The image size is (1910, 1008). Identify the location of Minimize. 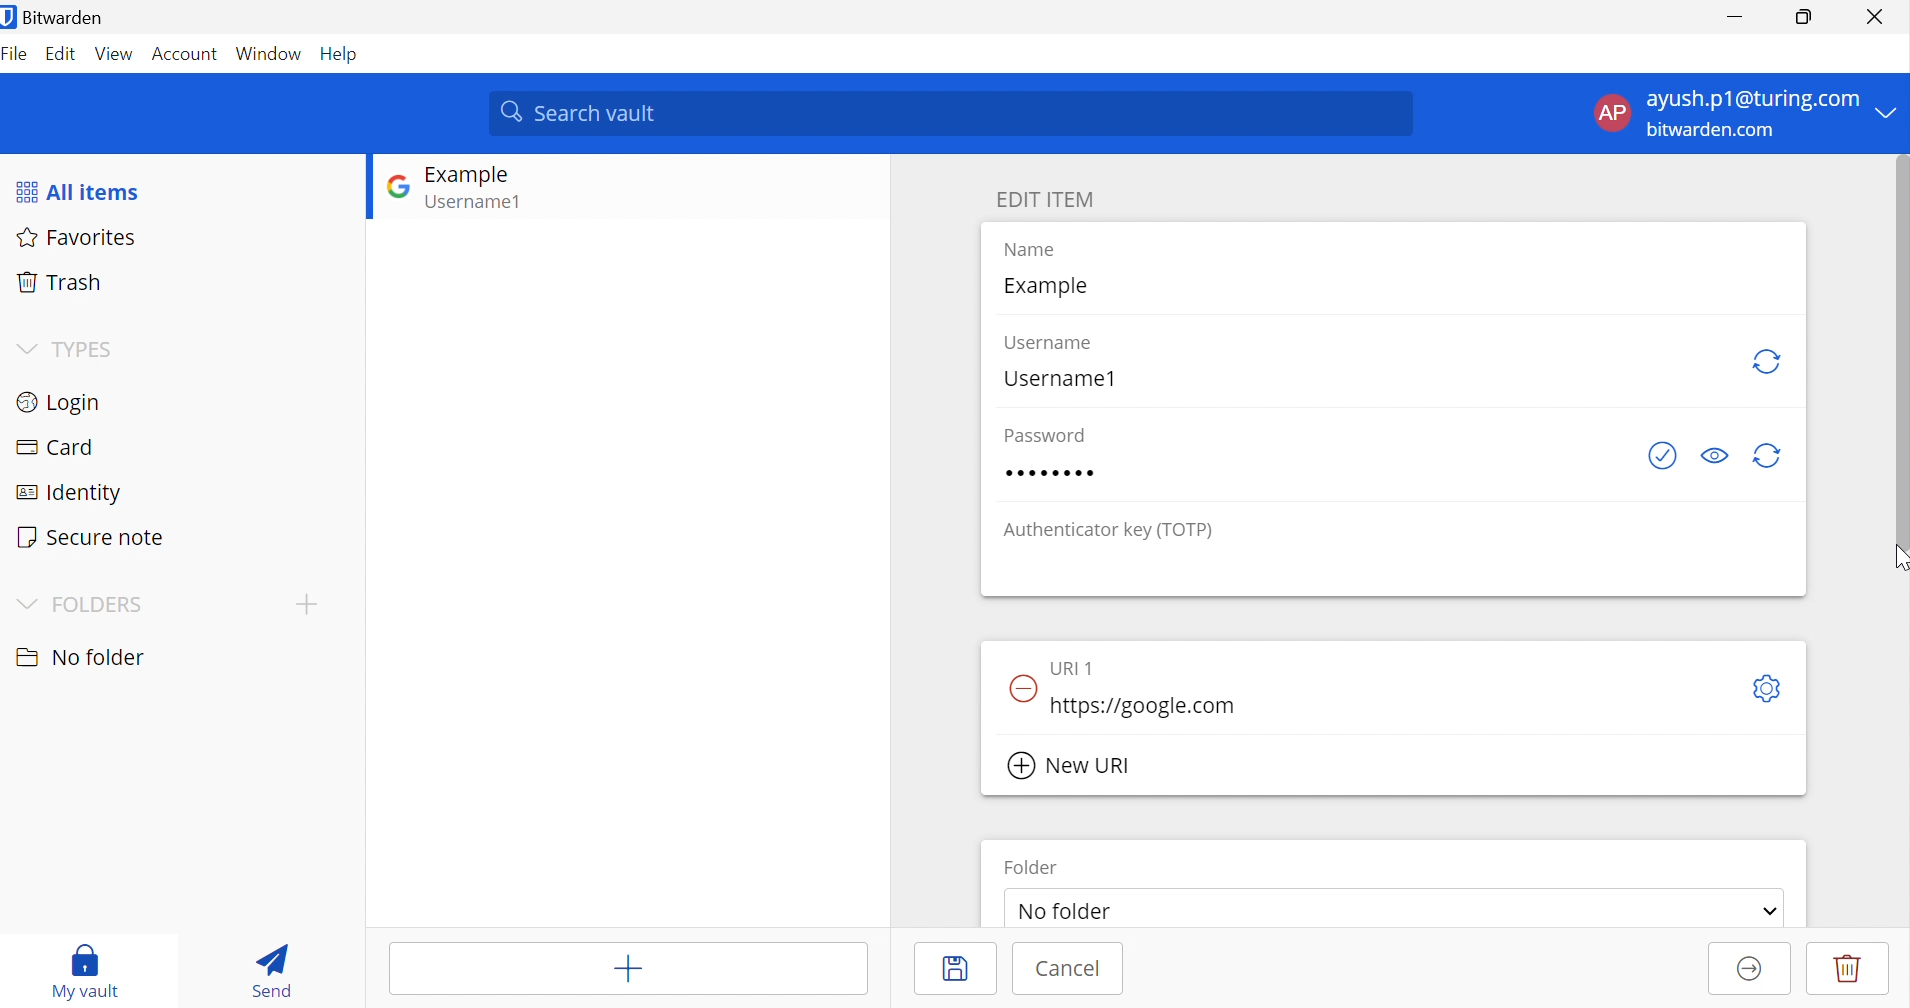
(1731, 17).